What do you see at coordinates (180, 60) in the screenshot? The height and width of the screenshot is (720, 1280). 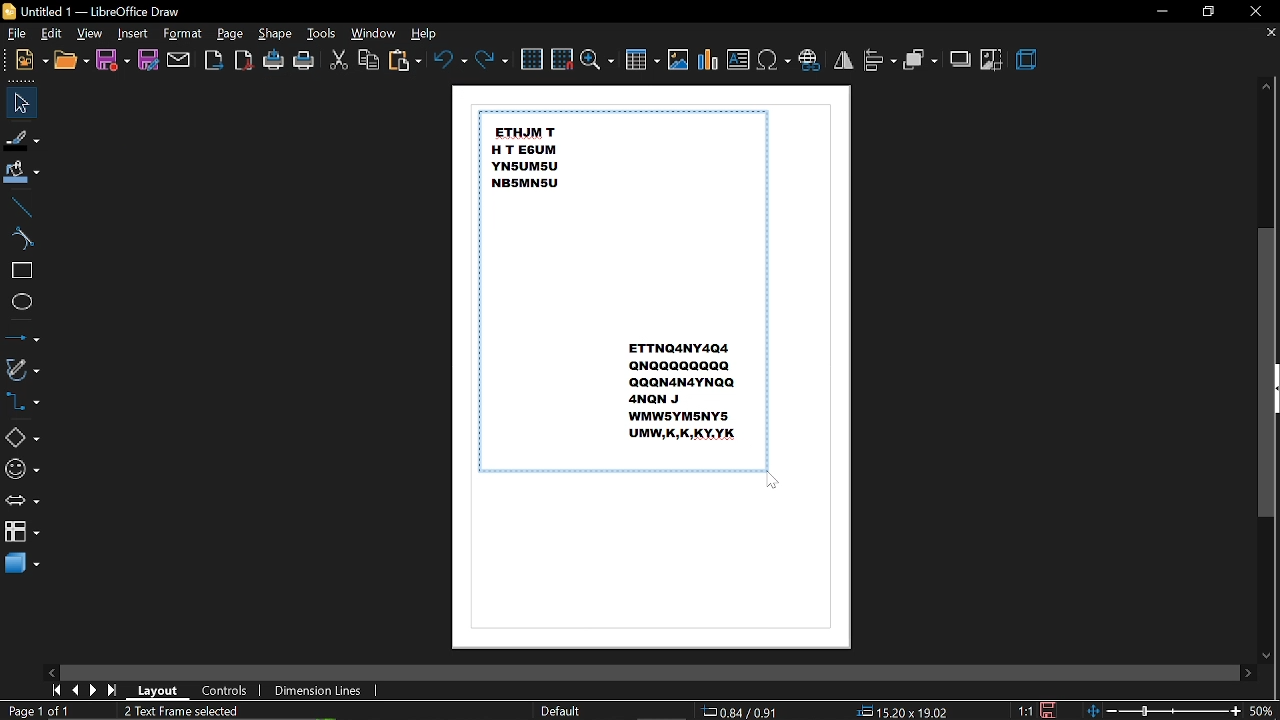 I see `attach` at bounding box center [180, 60].